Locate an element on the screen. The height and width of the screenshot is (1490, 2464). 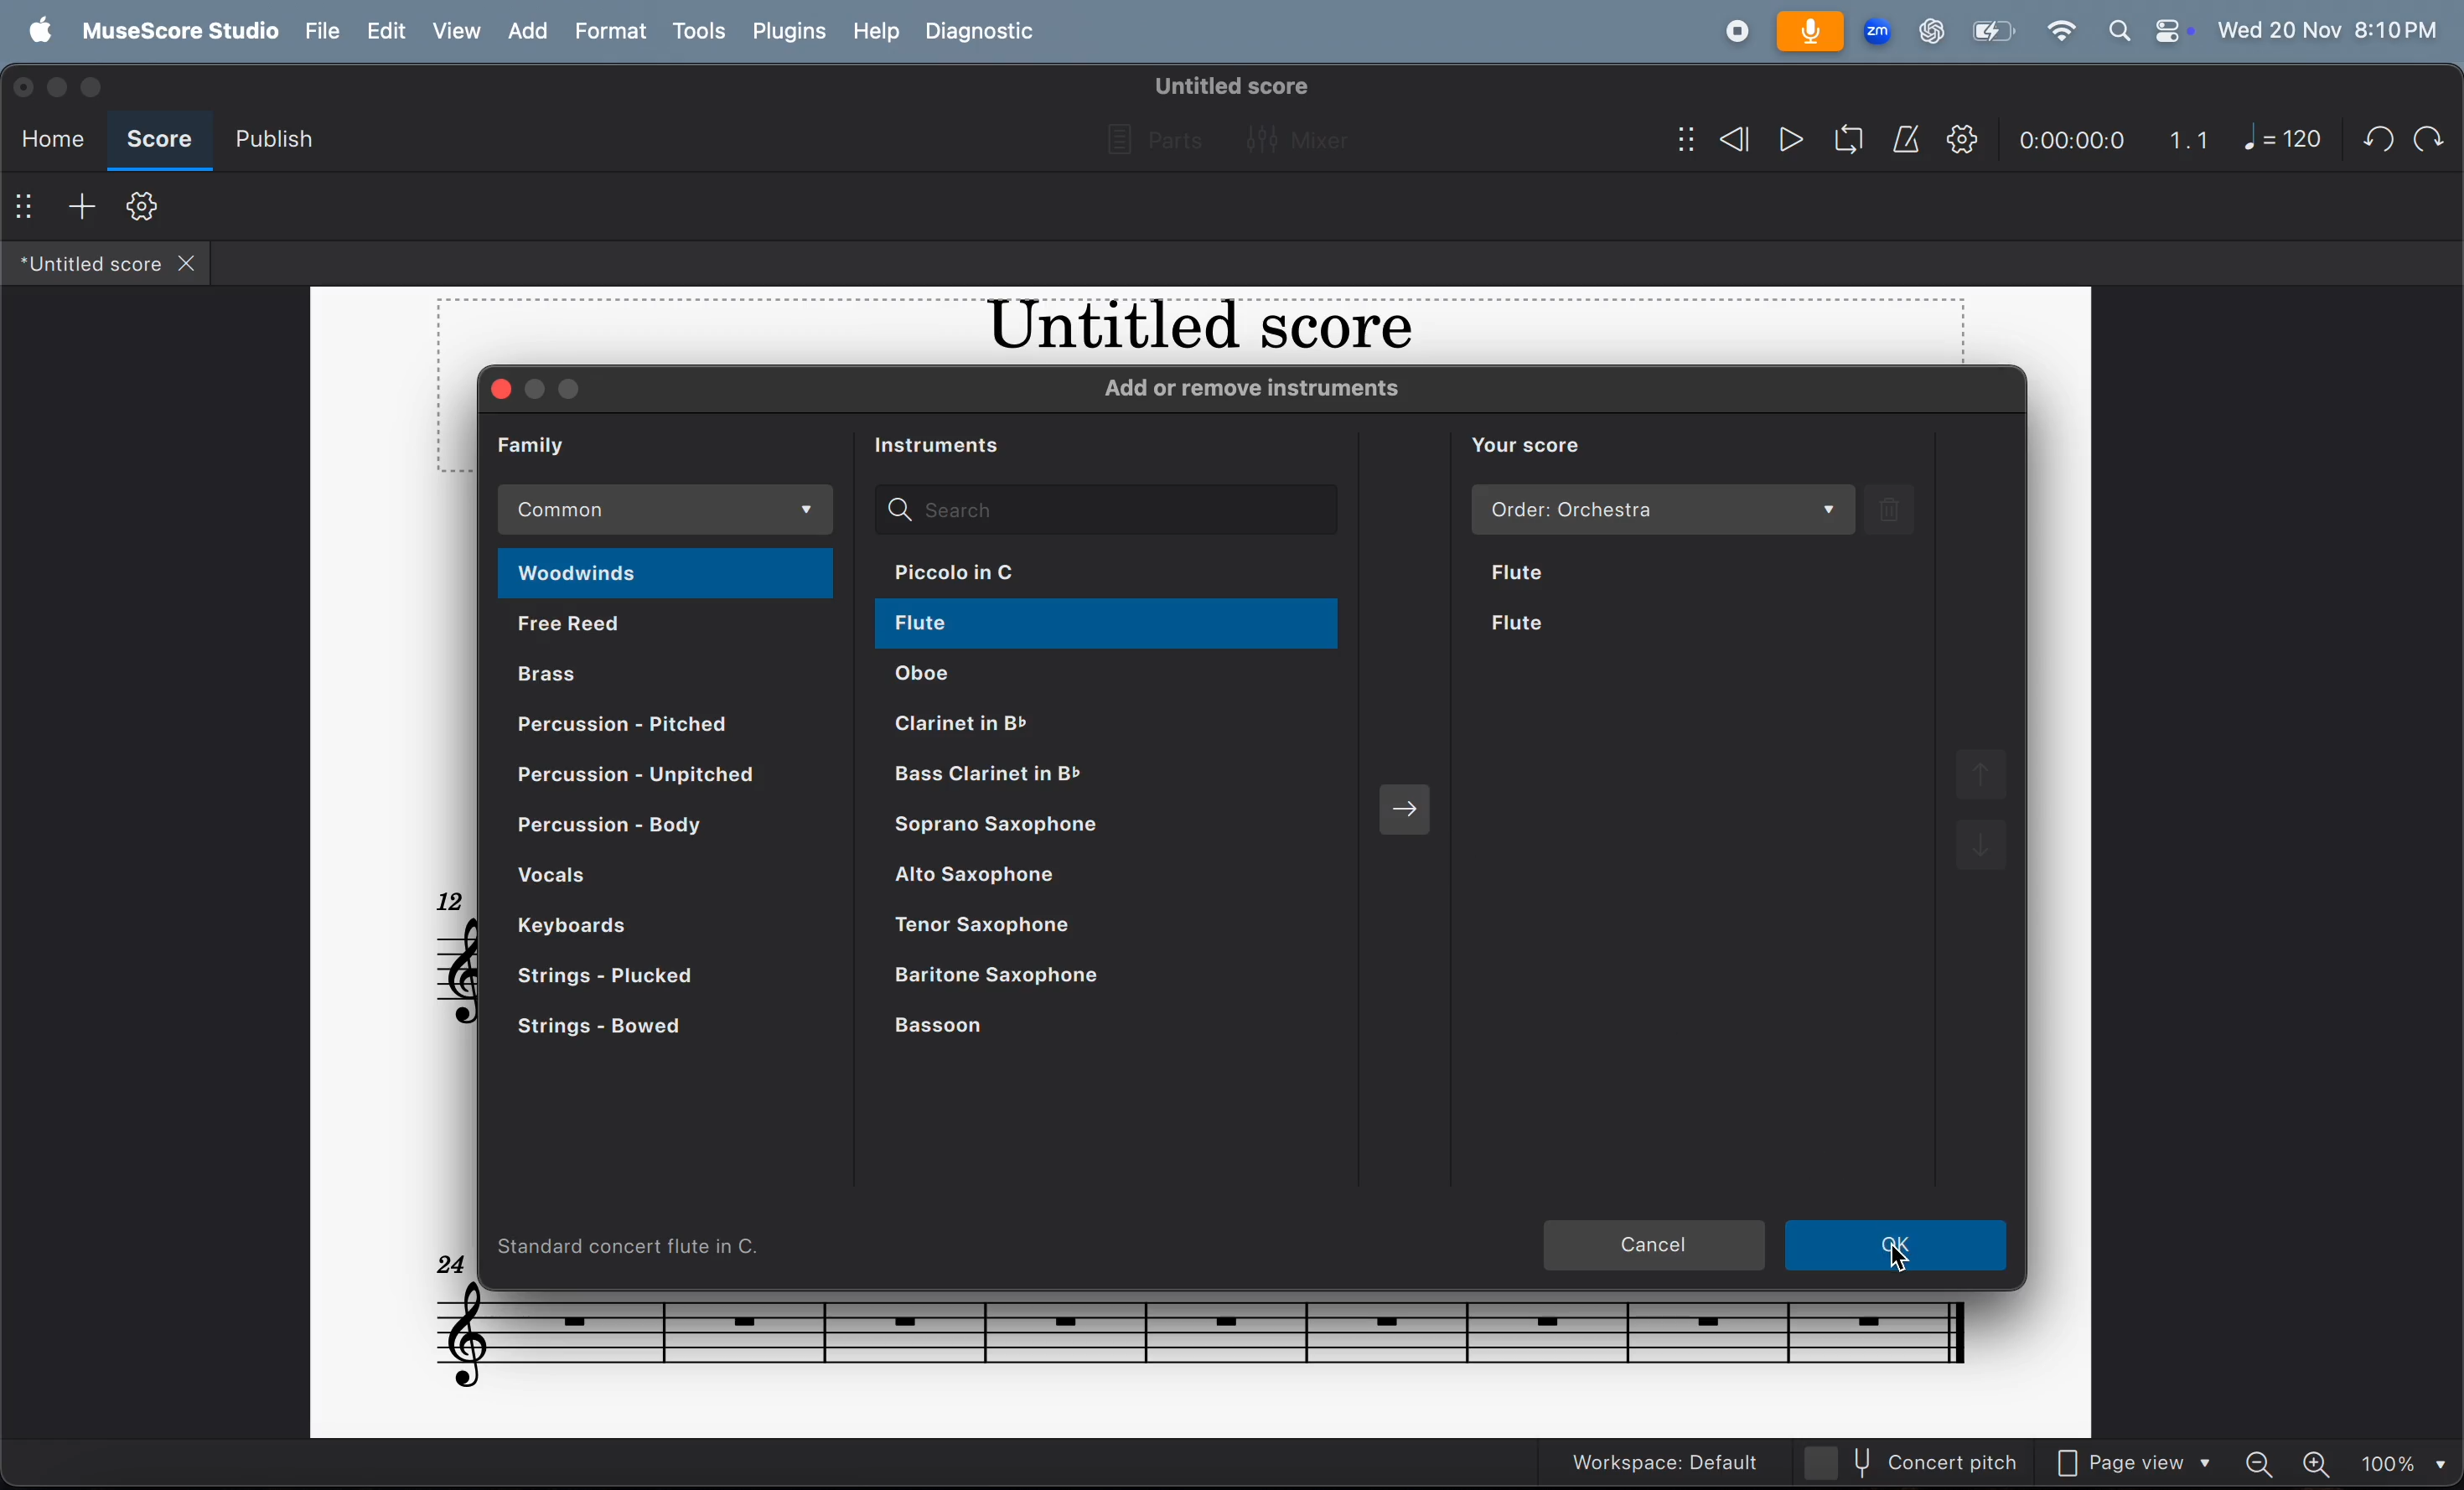
clarient in b is located at coordinates (1134, 726).